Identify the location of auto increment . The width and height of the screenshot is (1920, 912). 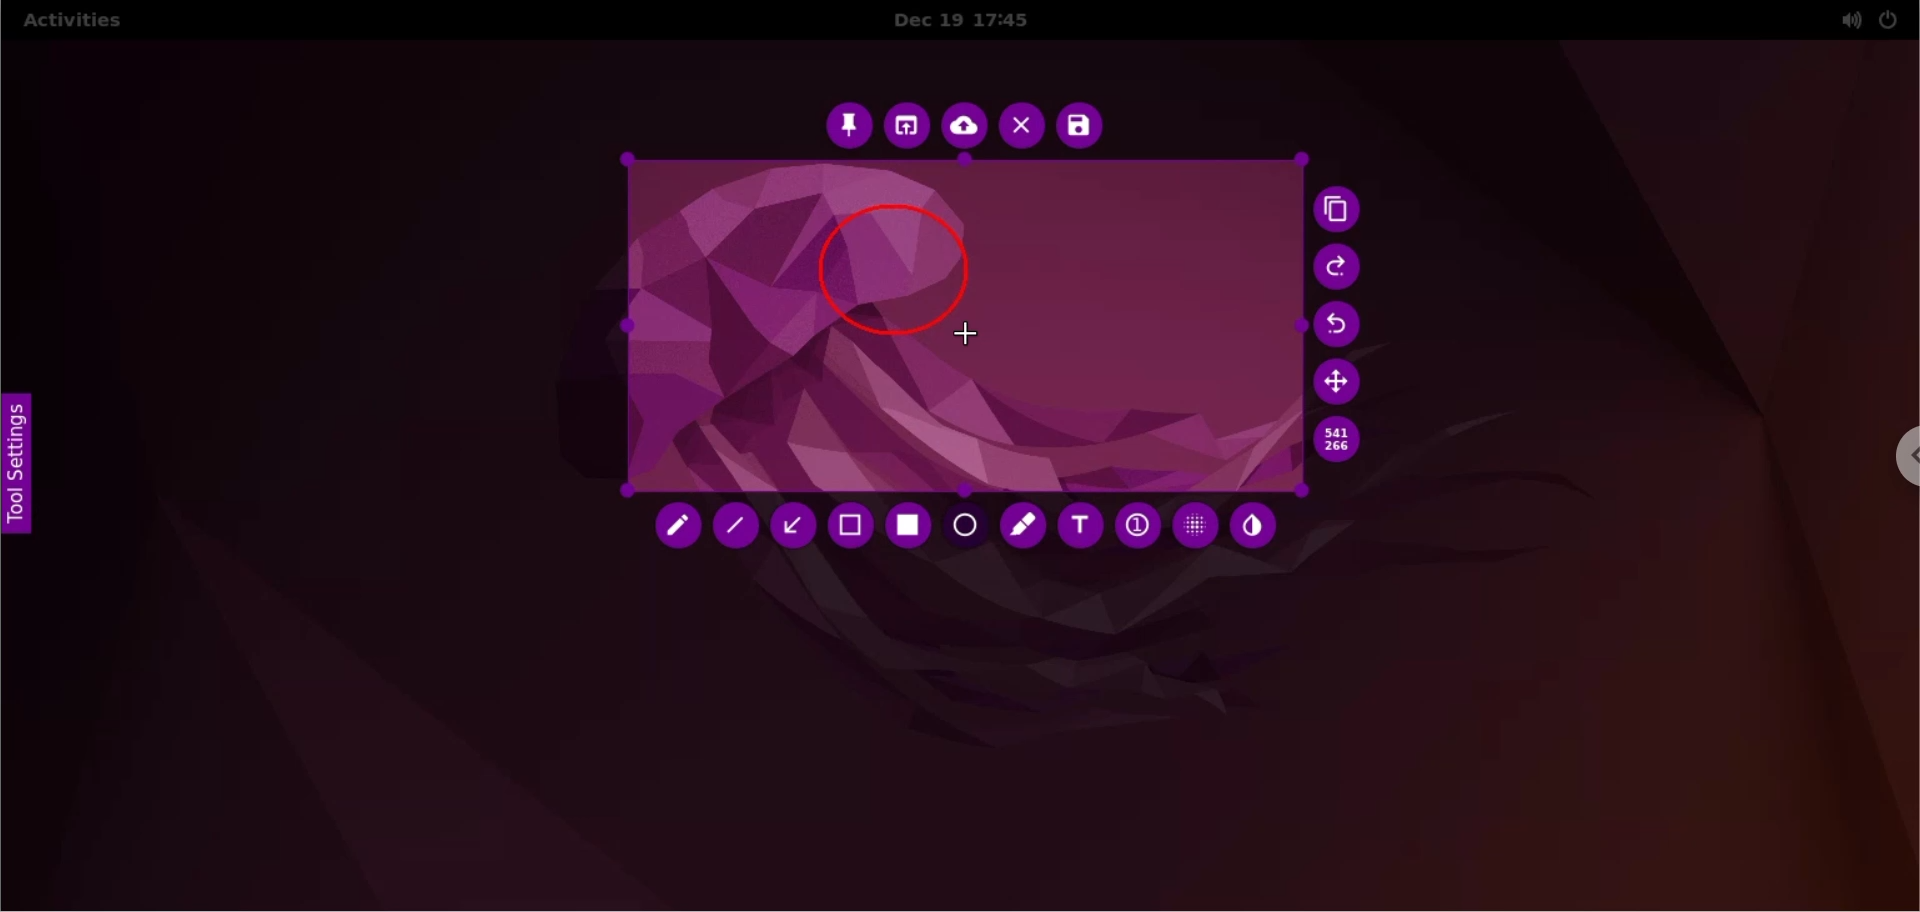
(1135, 524).